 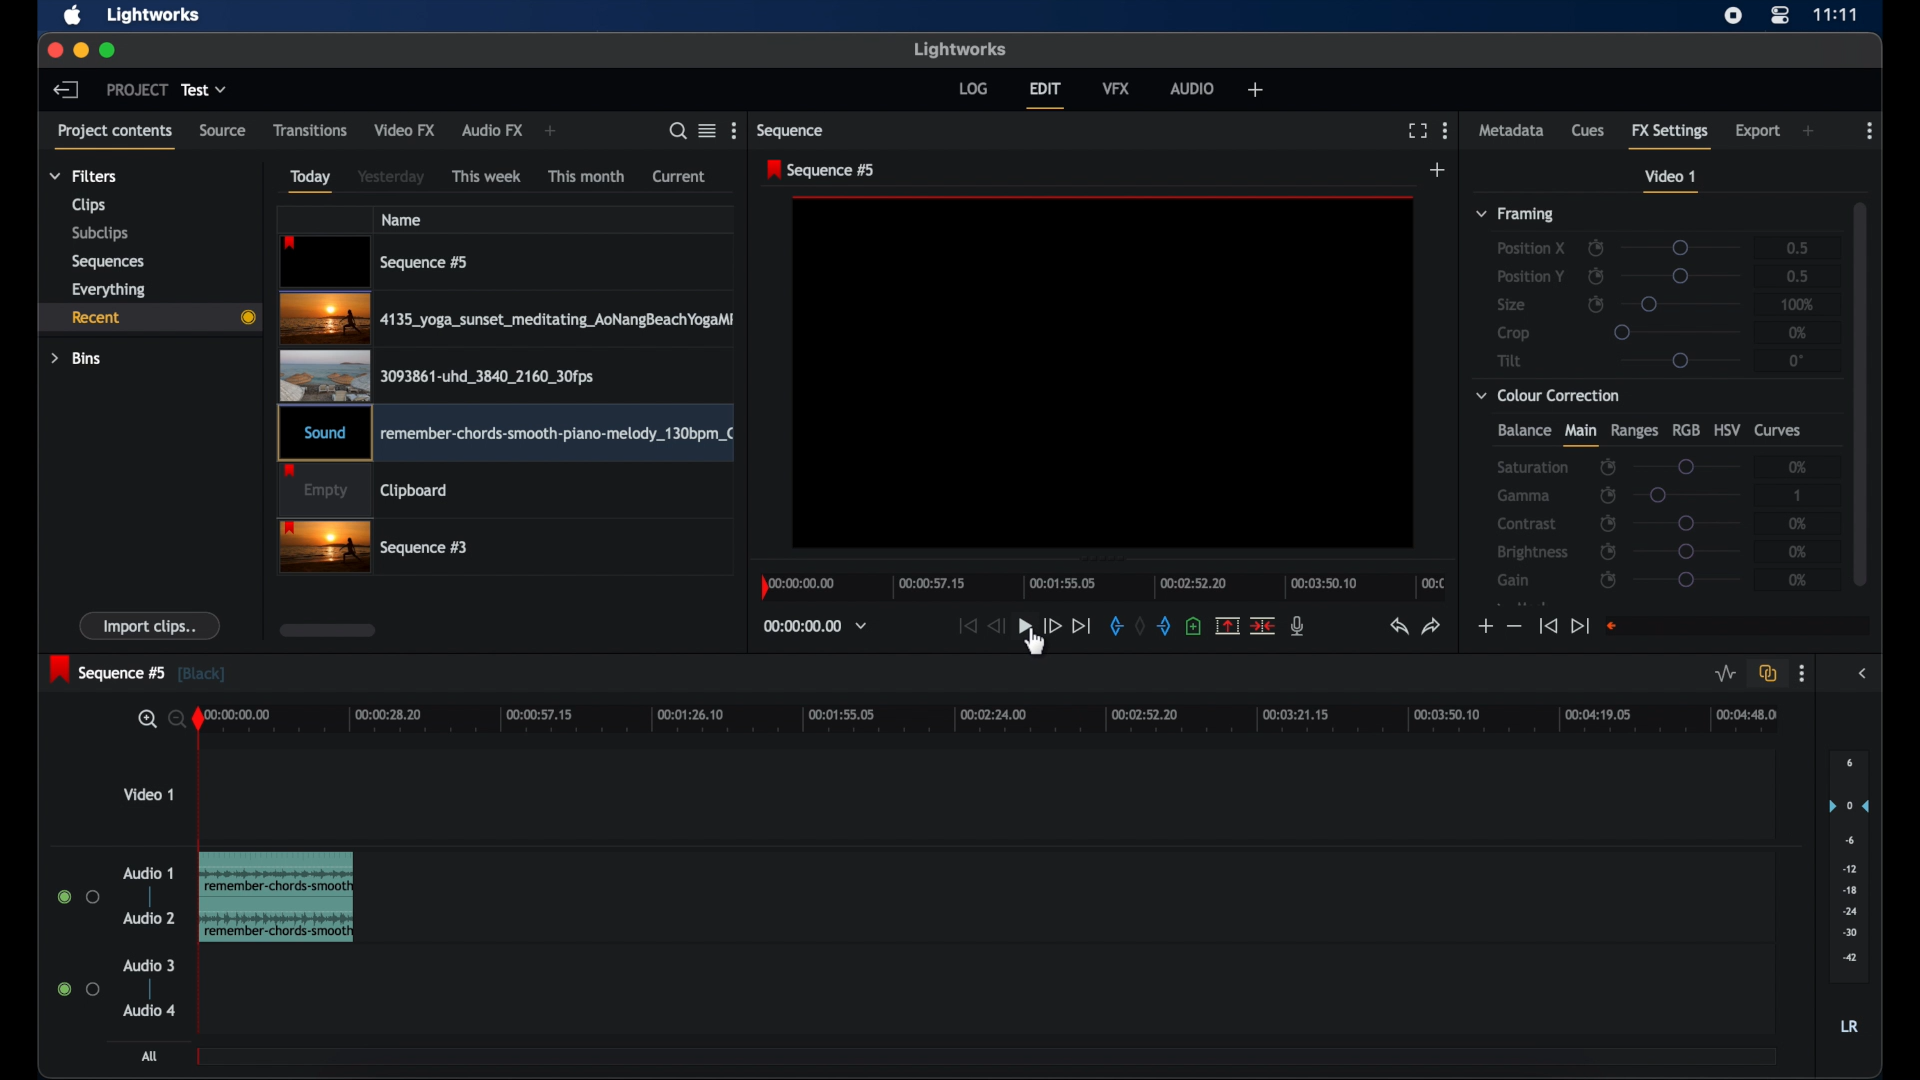 What do you see at coordinates (1102, 588) in the screenshot?
I see `timeline ` at bounding box center [1102, 588].